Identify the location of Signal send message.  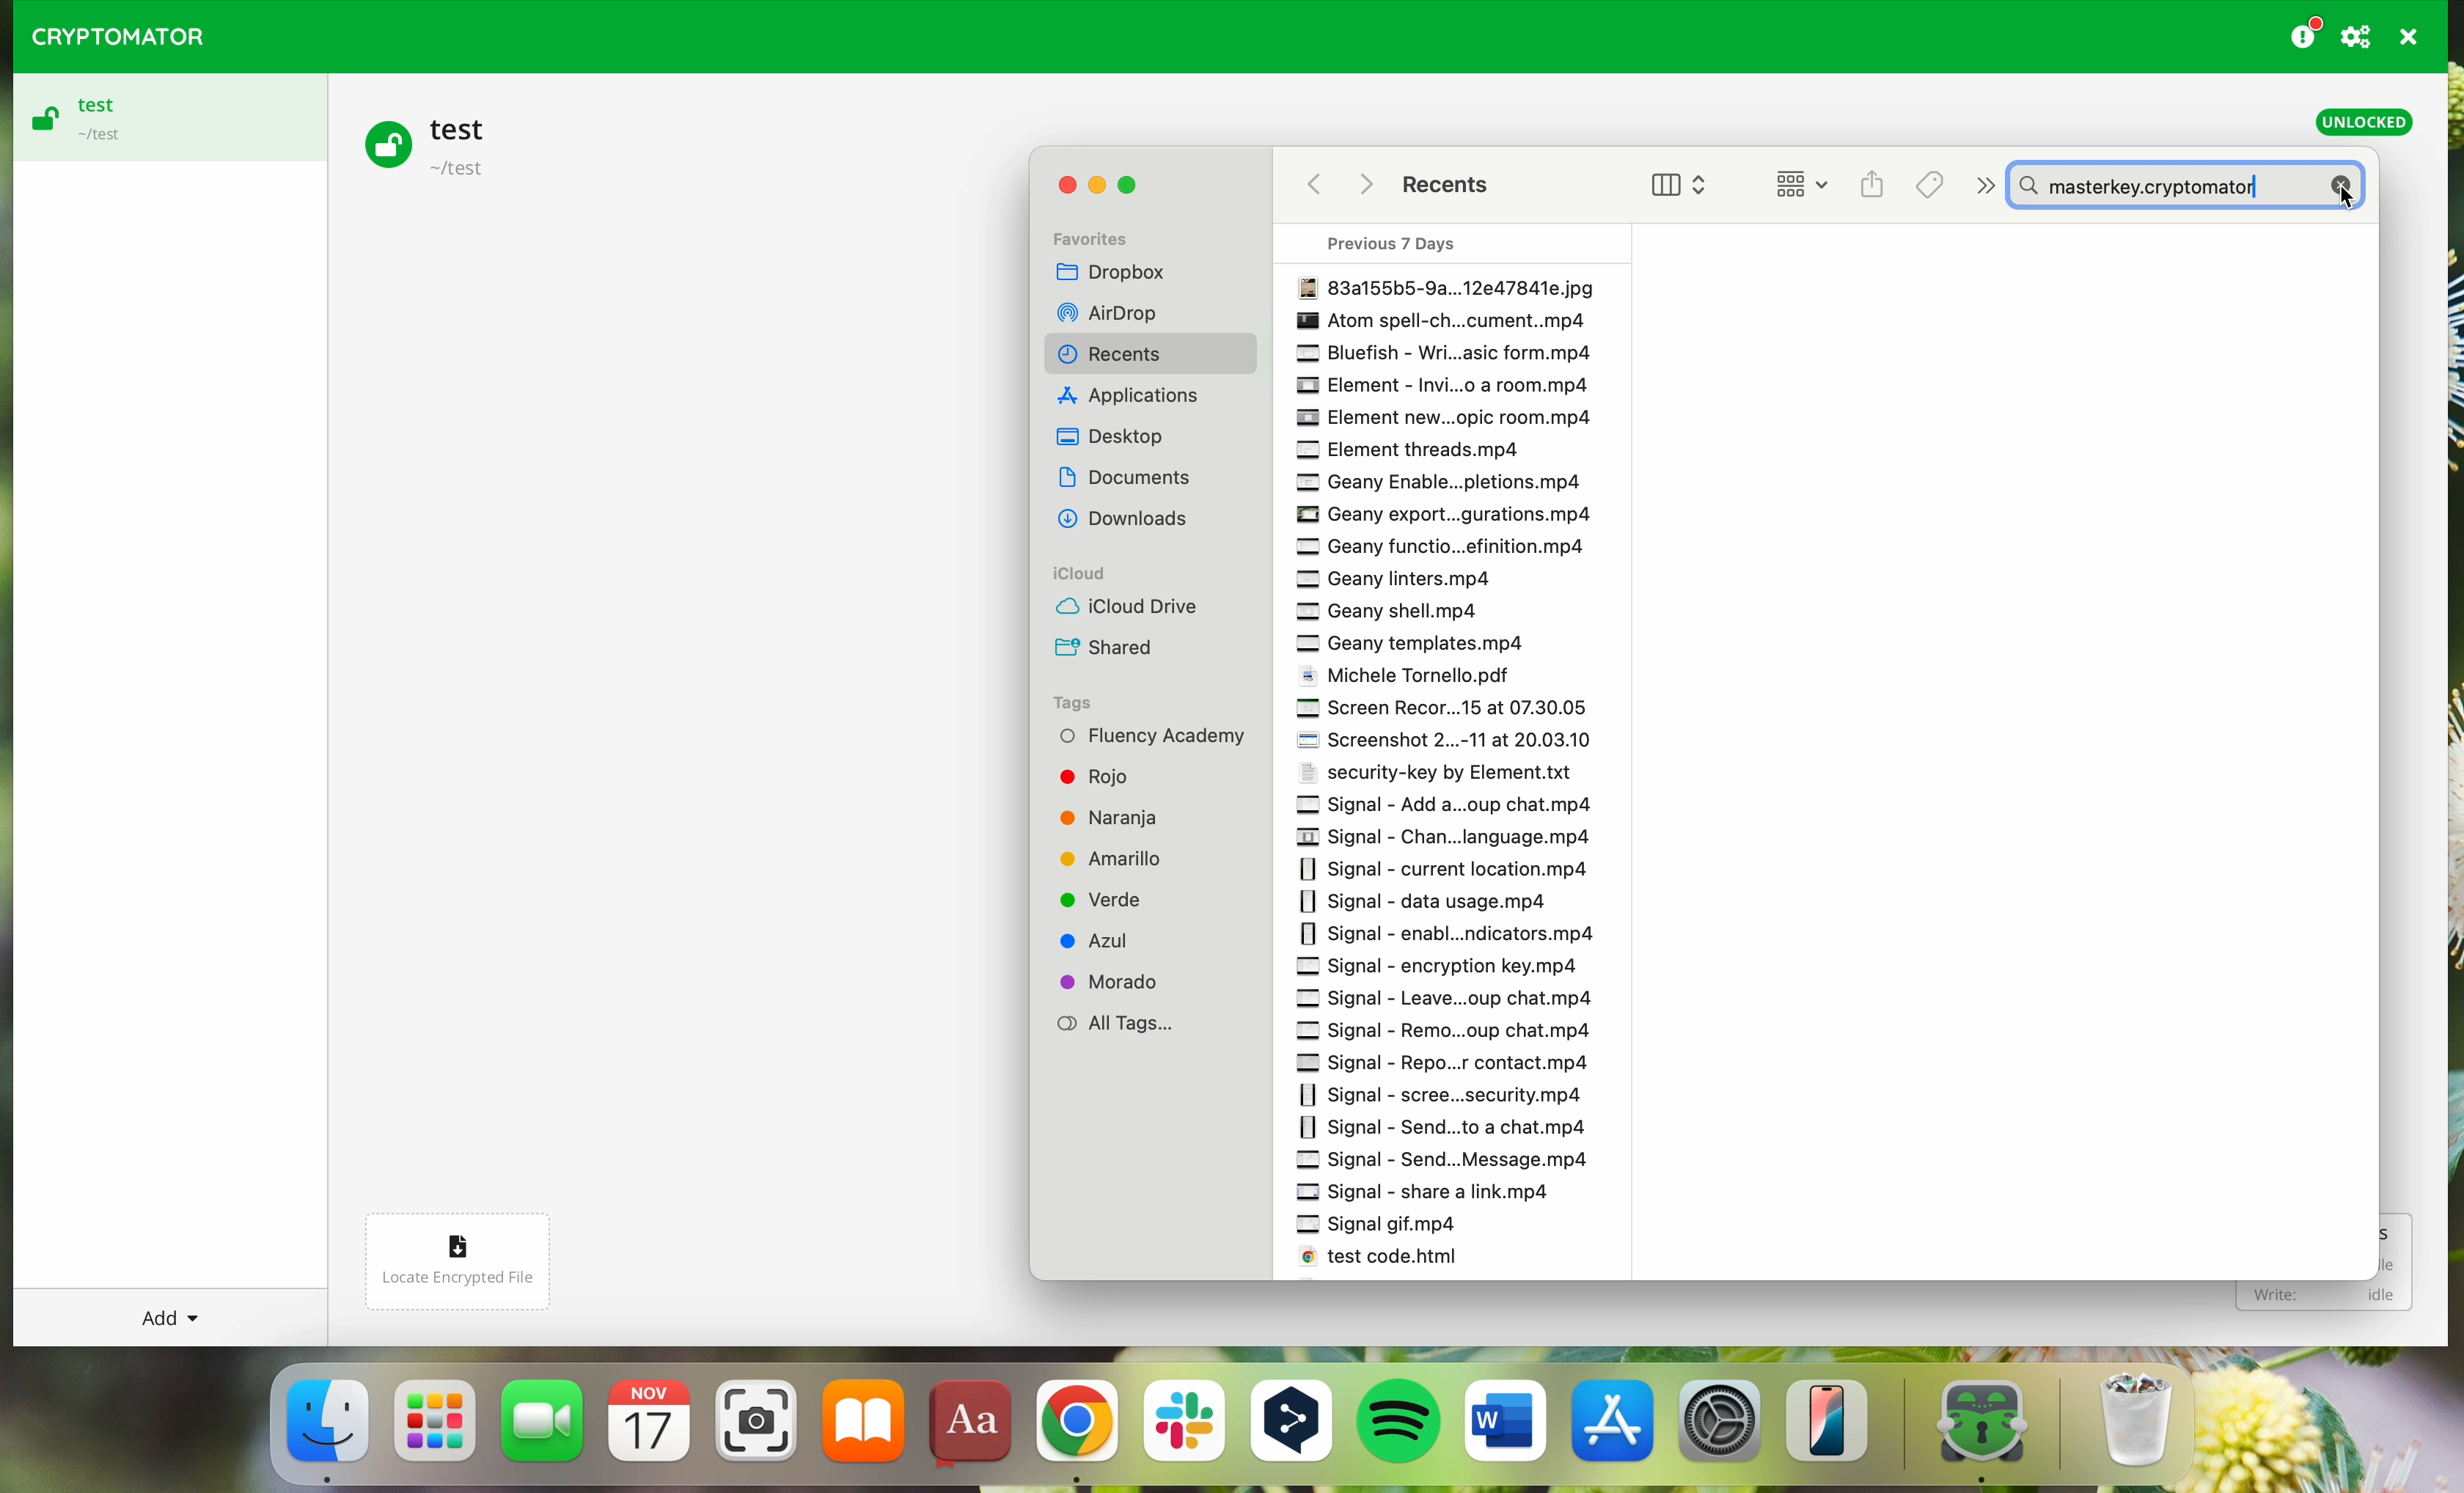
(1450, 1161).